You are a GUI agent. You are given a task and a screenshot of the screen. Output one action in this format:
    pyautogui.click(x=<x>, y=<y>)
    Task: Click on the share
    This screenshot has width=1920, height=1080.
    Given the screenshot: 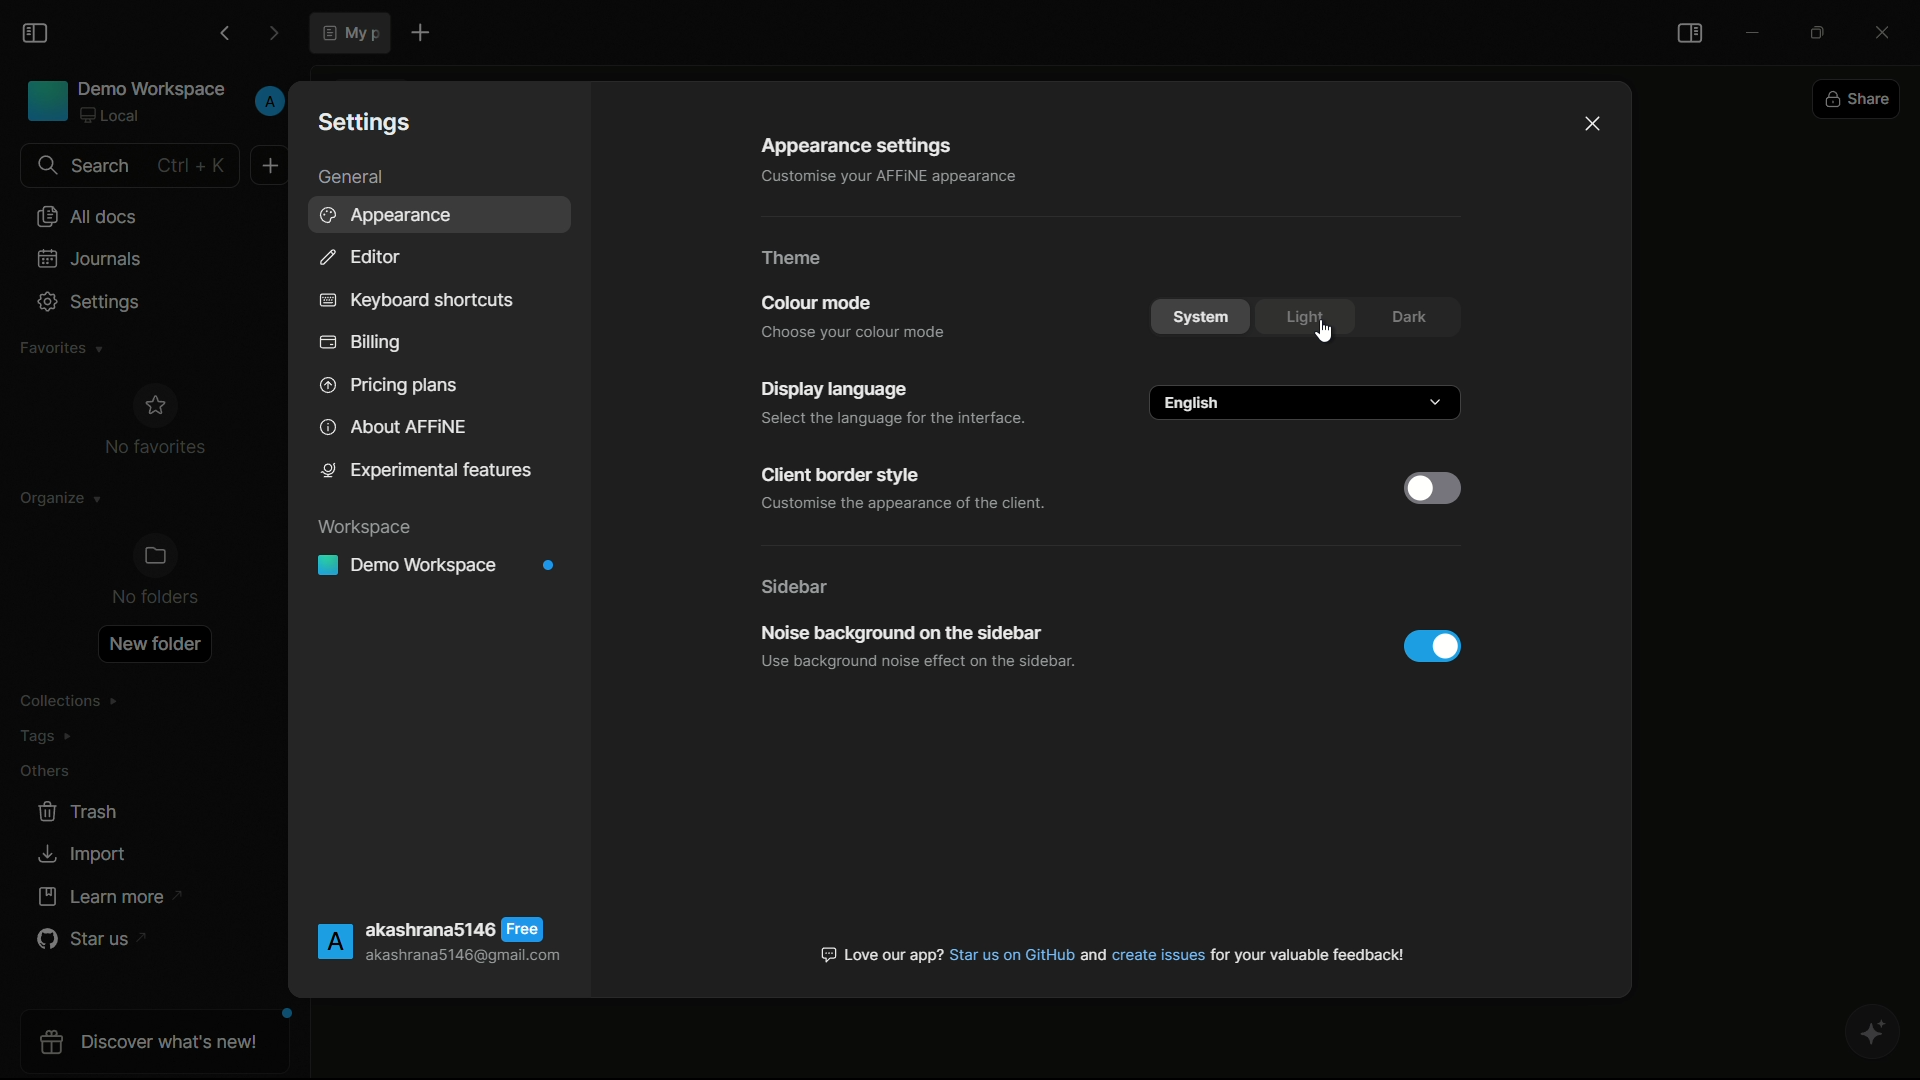 What is the action you would take?
    pyautogui.click(x=1859, y=101)
    